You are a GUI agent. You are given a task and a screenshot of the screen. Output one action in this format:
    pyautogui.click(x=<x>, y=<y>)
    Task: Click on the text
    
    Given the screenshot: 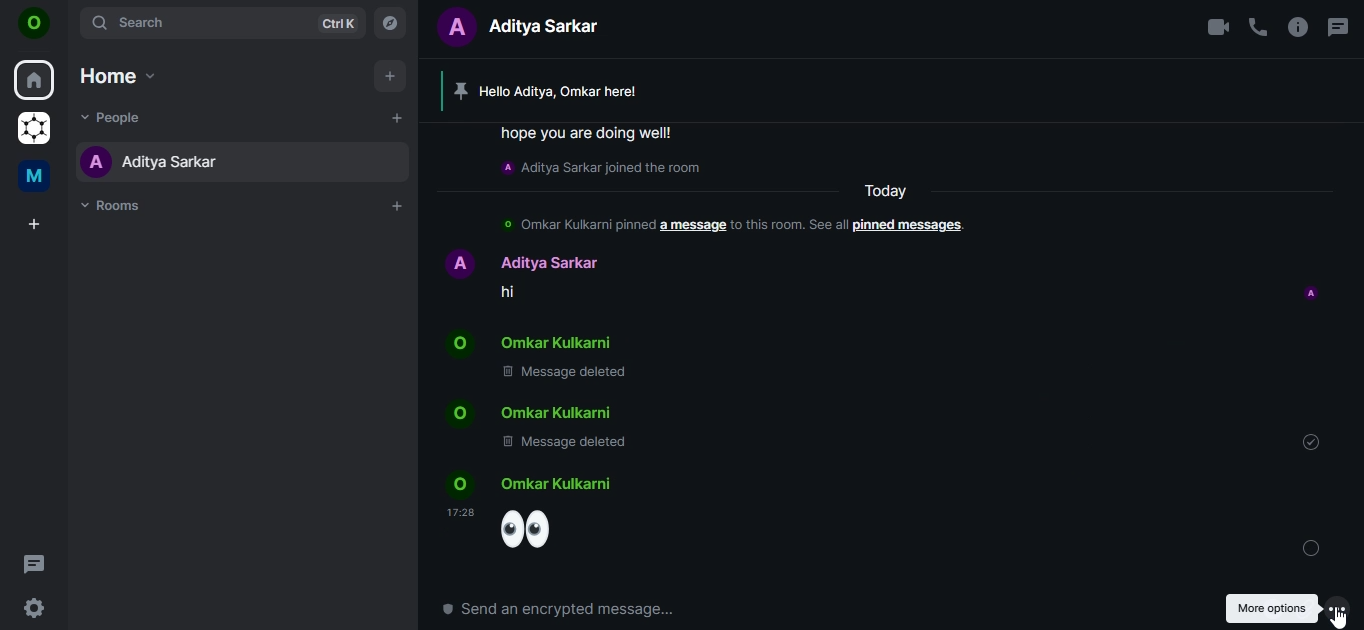 What is the action you would take?
    pyautogui.click(x=706, y=267)
    